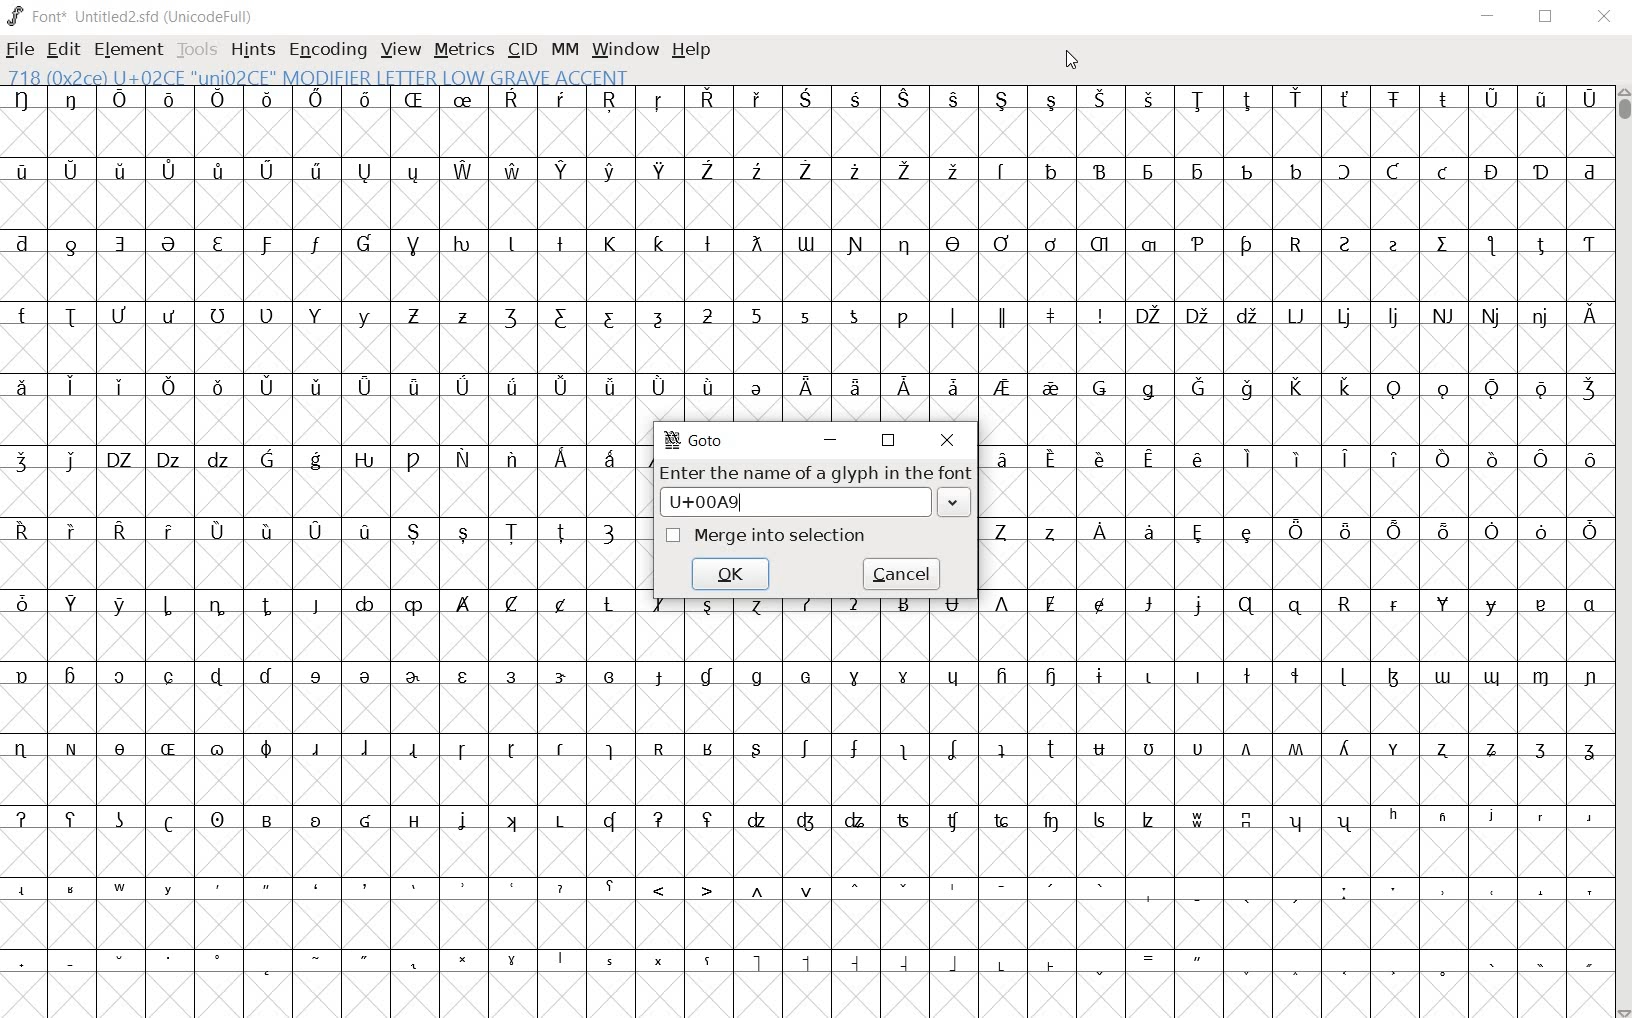 The height and width of the screenshot is (1018, 1632). What do you see at coordinates (1605, 17) in the screenshot?
I see `close` at bounding box center [1605, 17].